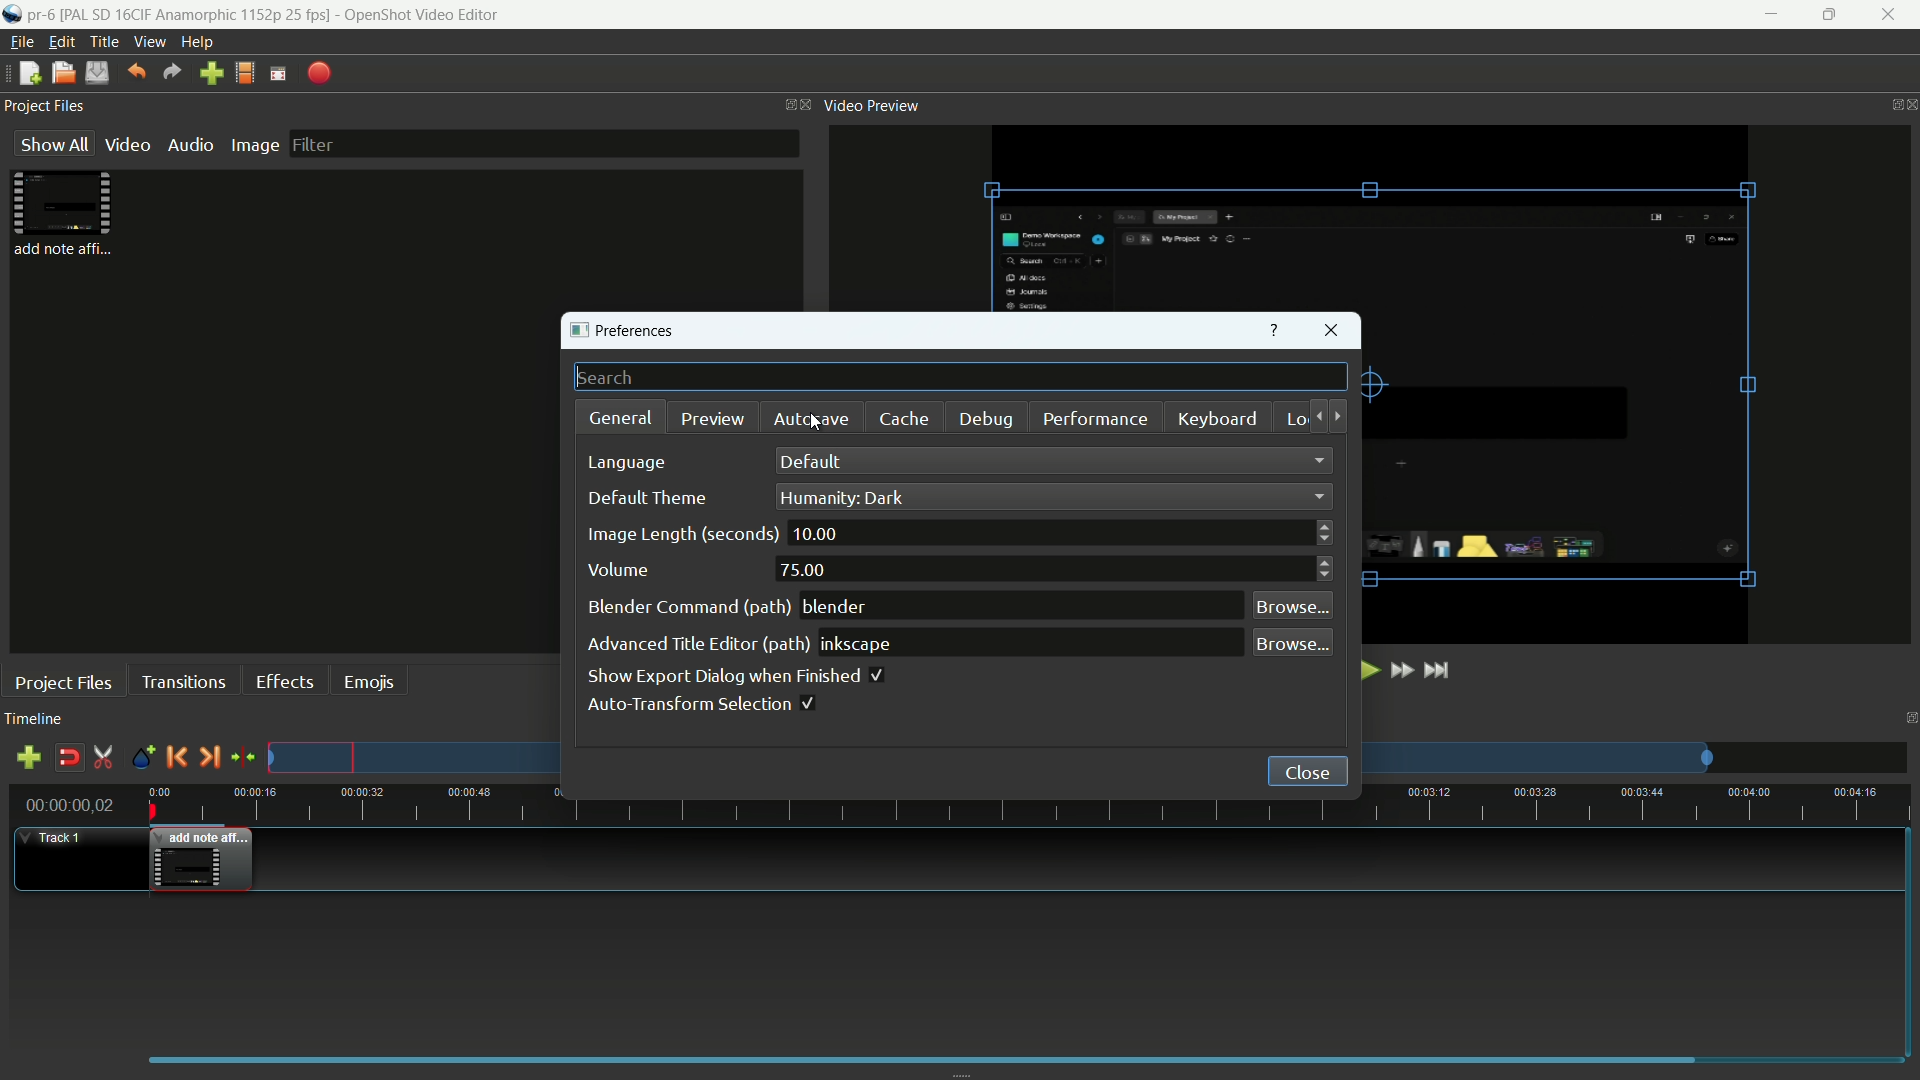  I want to click on emojis, so click(369, 683).